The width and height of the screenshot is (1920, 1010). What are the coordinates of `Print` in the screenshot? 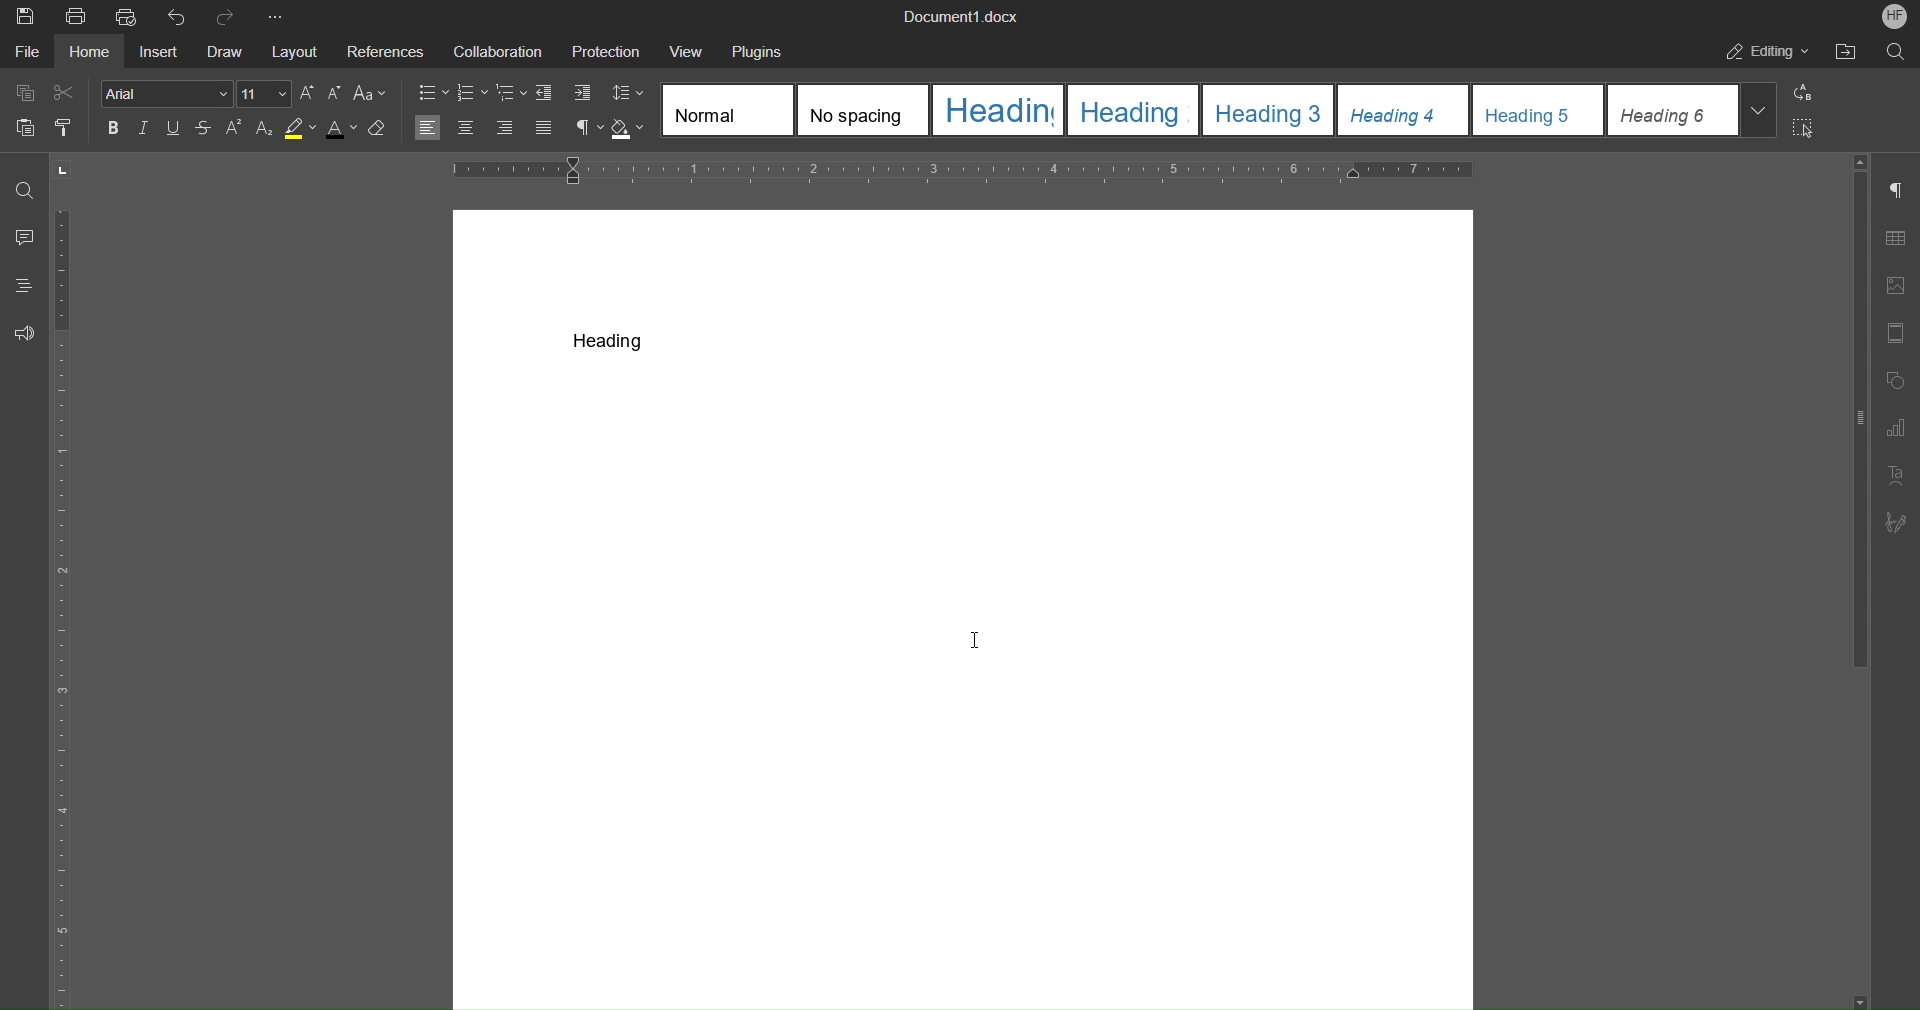 It's located at (81, 19).